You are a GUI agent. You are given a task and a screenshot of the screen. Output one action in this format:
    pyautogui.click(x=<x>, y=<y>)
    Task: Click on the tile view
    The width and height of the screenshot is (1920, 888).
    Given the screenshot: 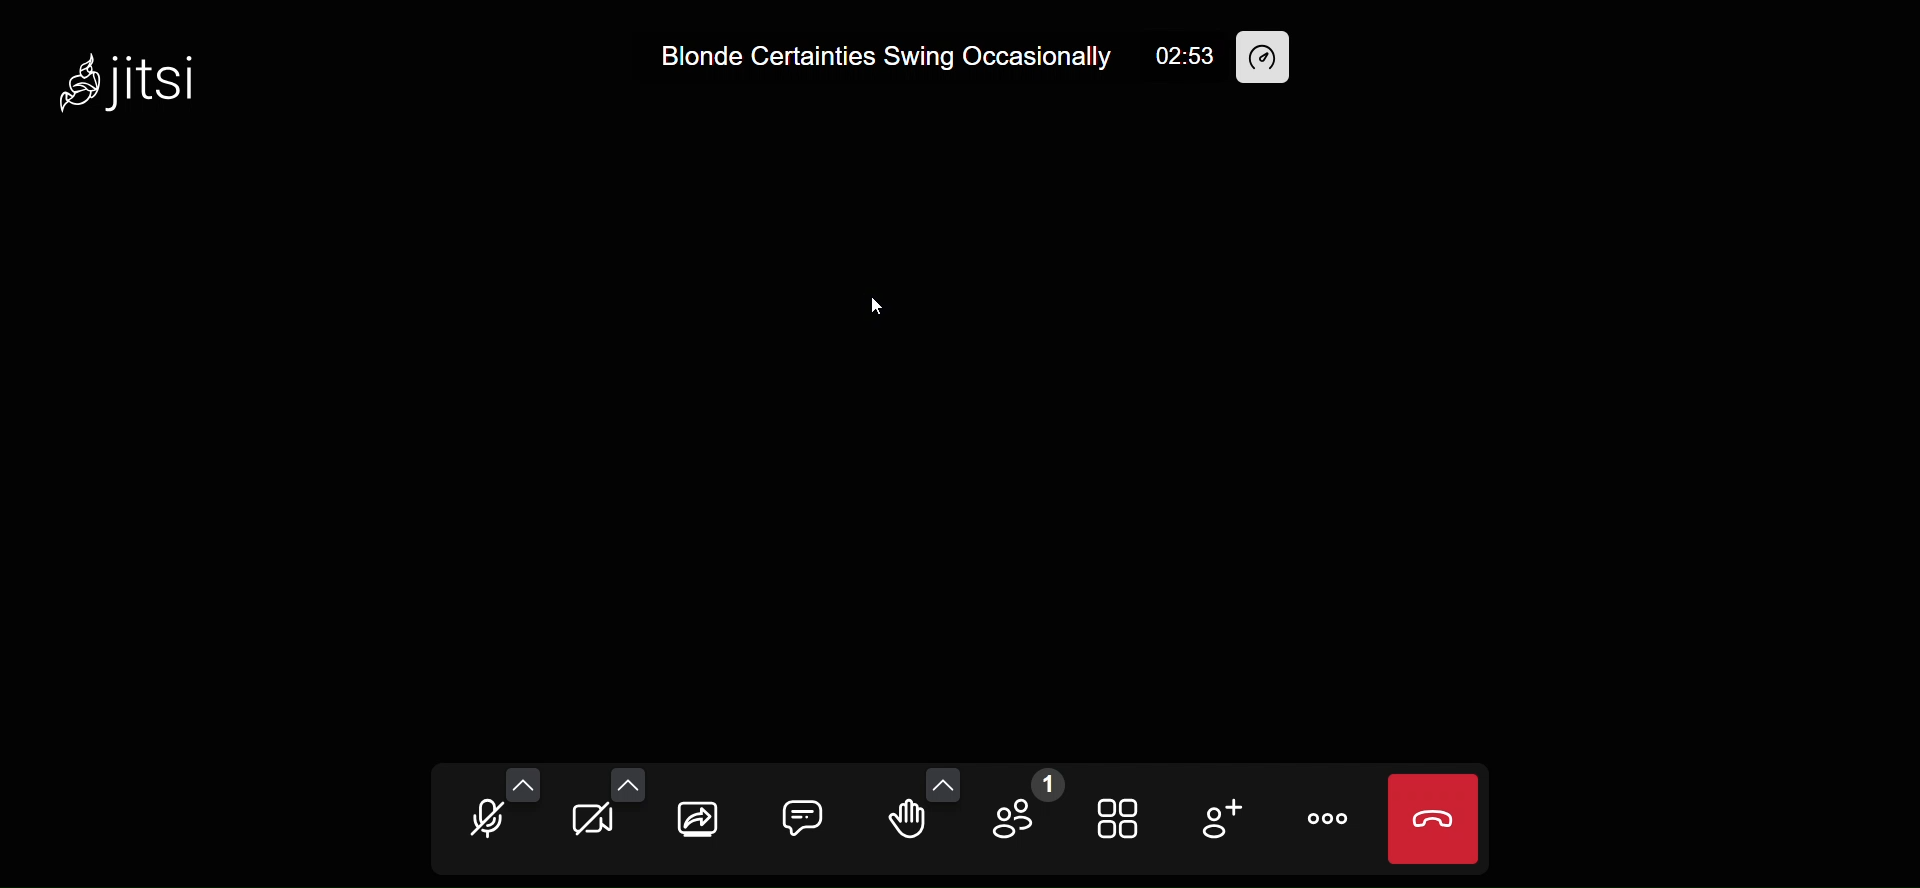 What is the action you would take?
    pyautogui.click(x=1116, y=817)
    